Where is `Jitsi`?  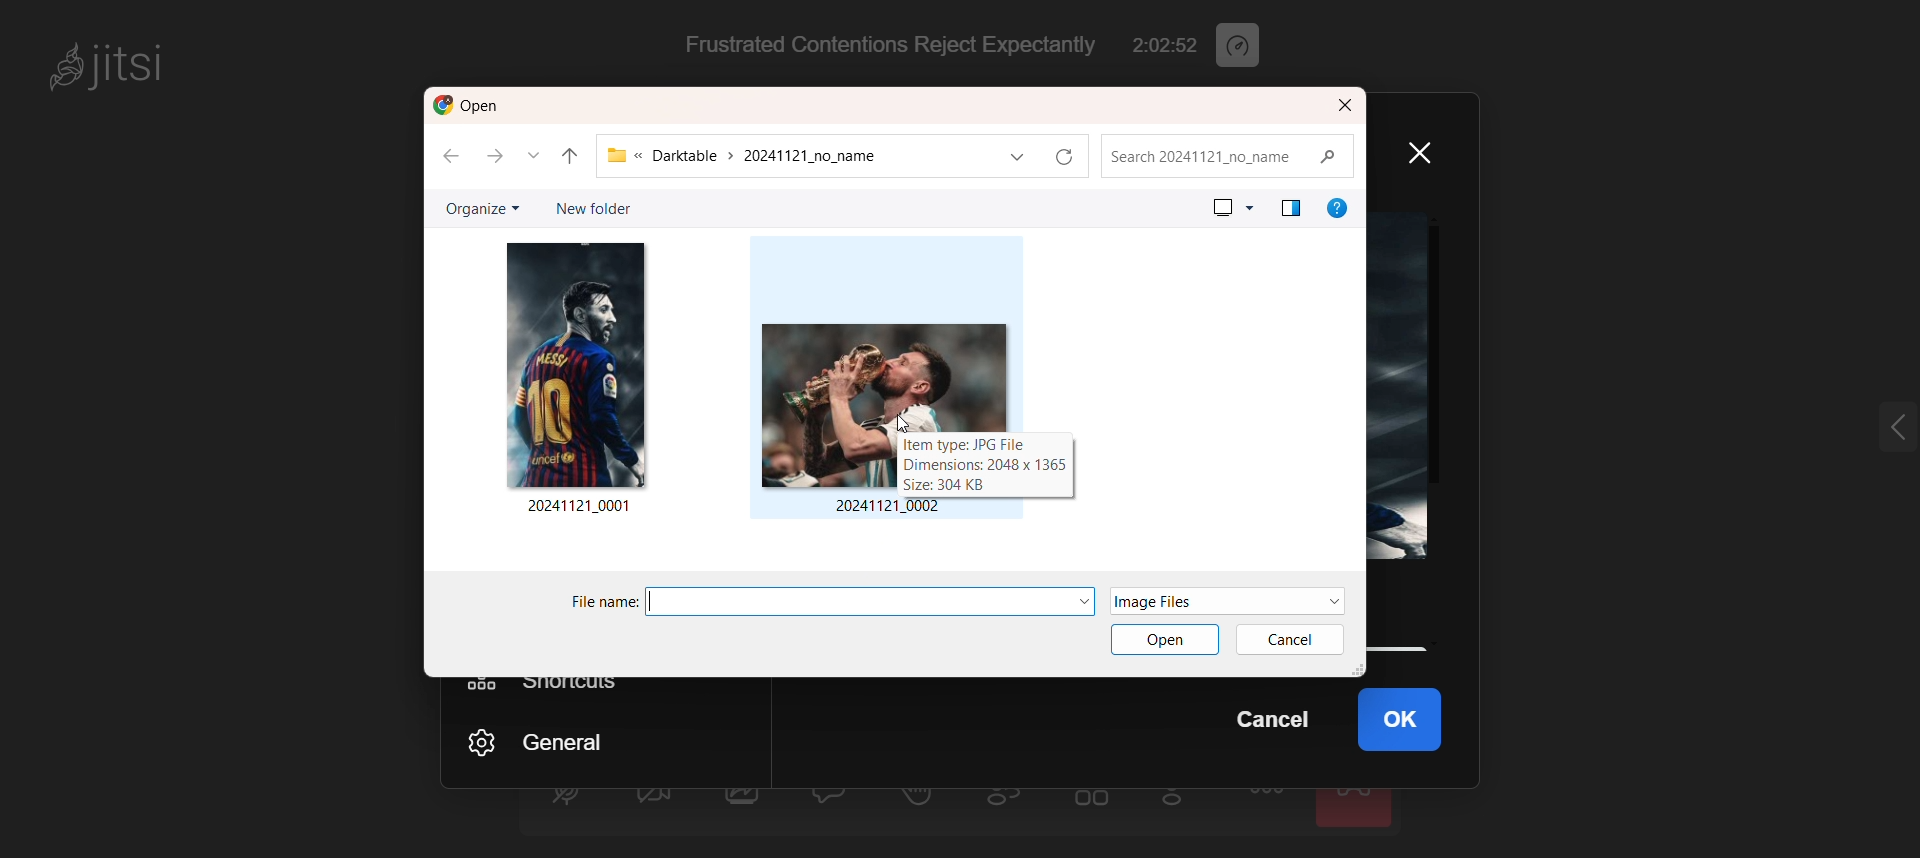 Jitsi is located at coordinates (114, 63).